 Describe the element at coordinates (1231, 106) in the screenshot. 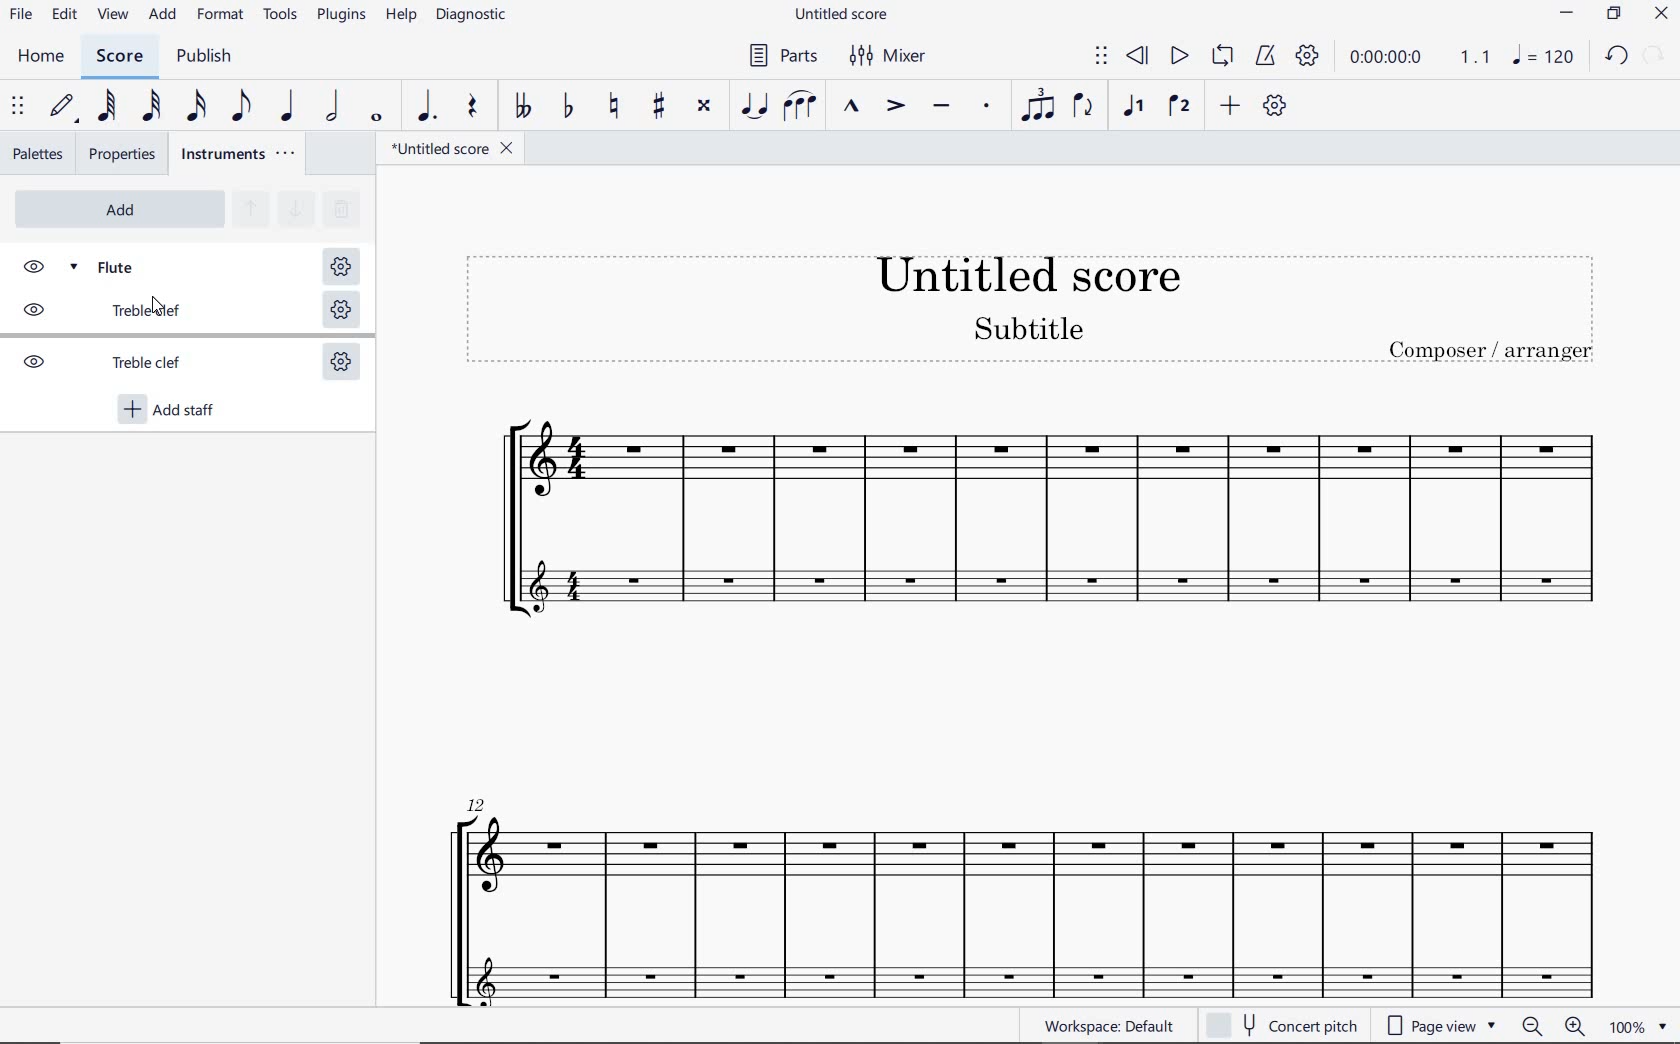

I see `ADD` at that location.